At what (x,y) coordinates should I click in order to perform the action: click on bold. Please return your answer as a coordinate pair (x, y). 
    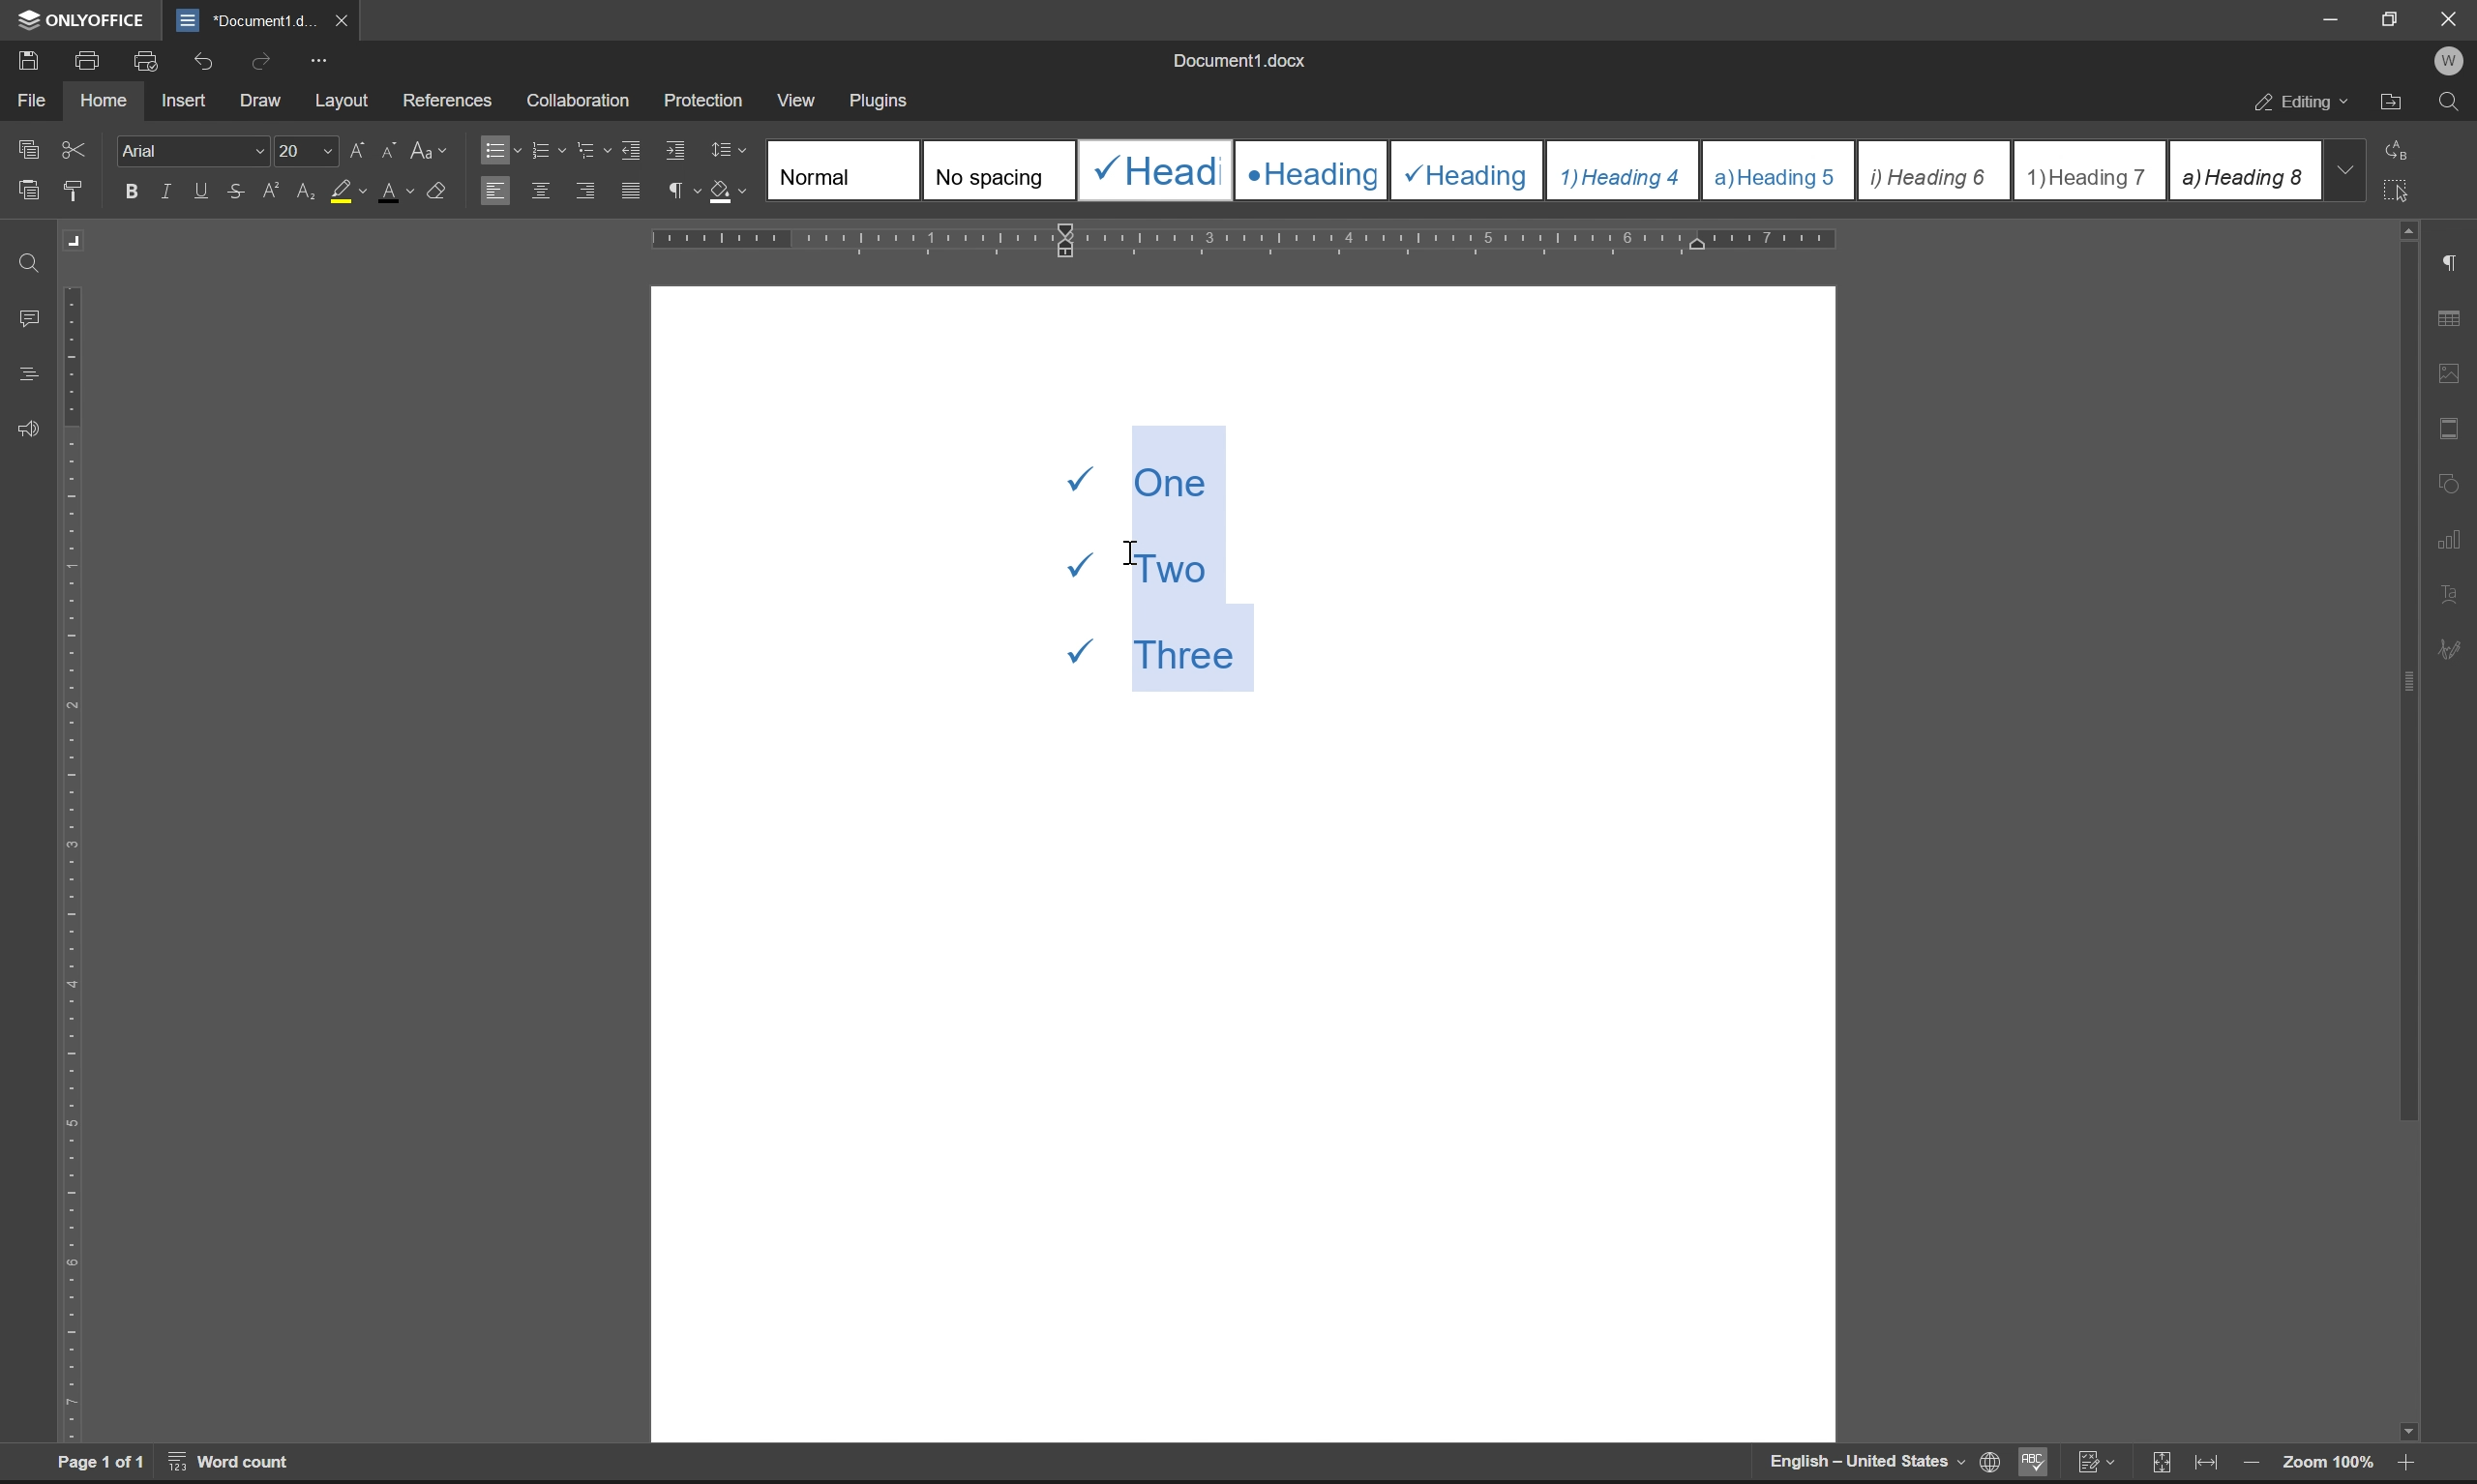
    Looking at the image, I should click on (132, 192).